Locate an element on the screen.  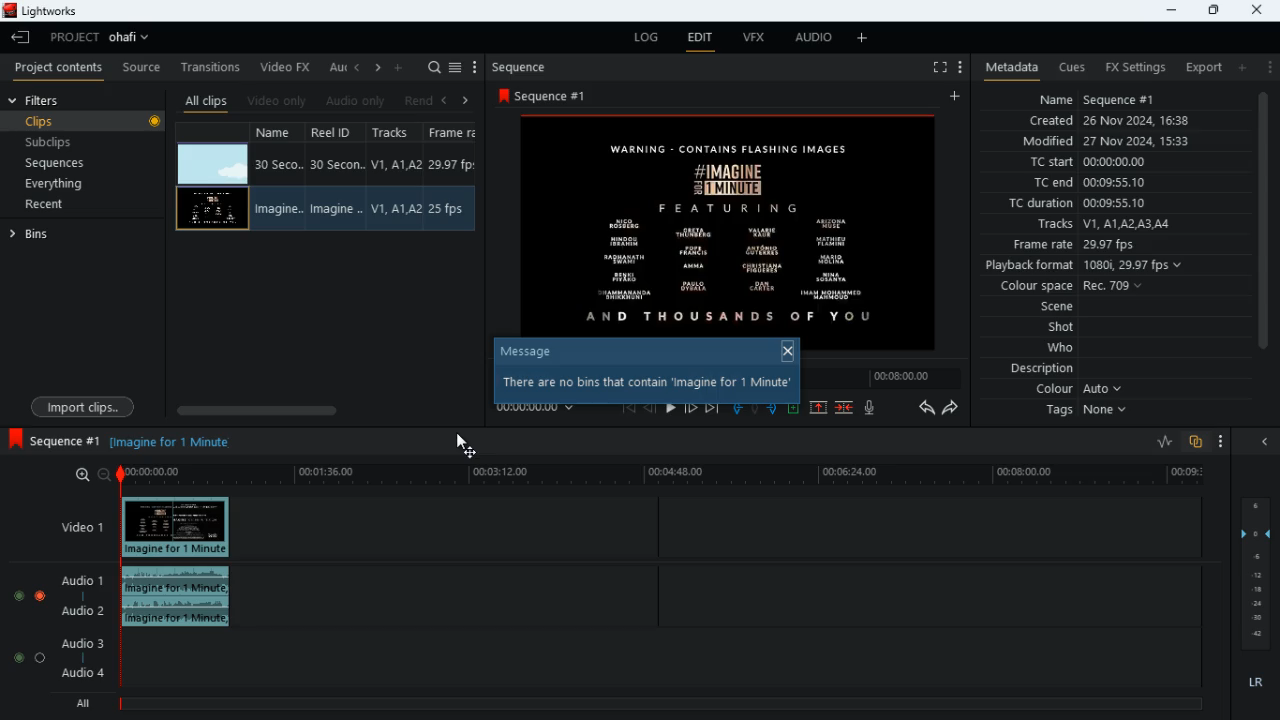
layers is located at coordinates (1260, 575).